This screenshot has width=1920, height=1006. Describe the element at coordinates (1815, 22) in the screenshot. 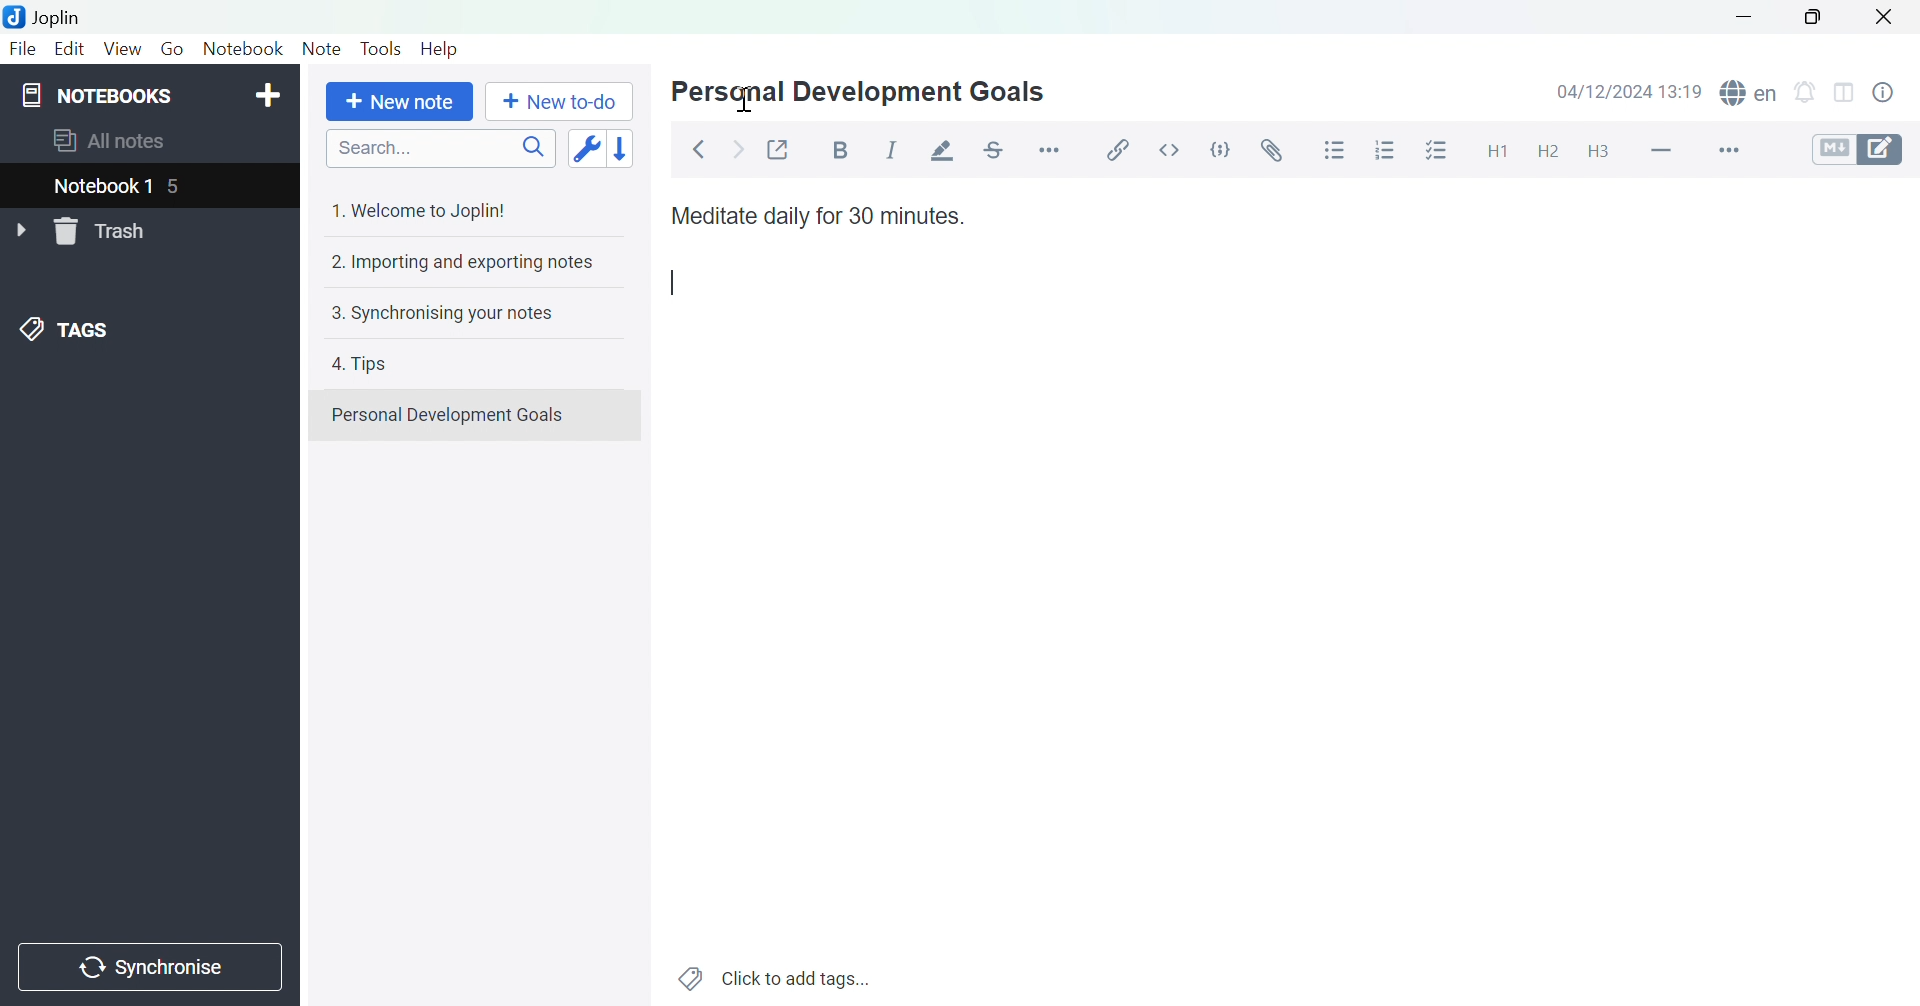

I see `Restore Down` at that location.